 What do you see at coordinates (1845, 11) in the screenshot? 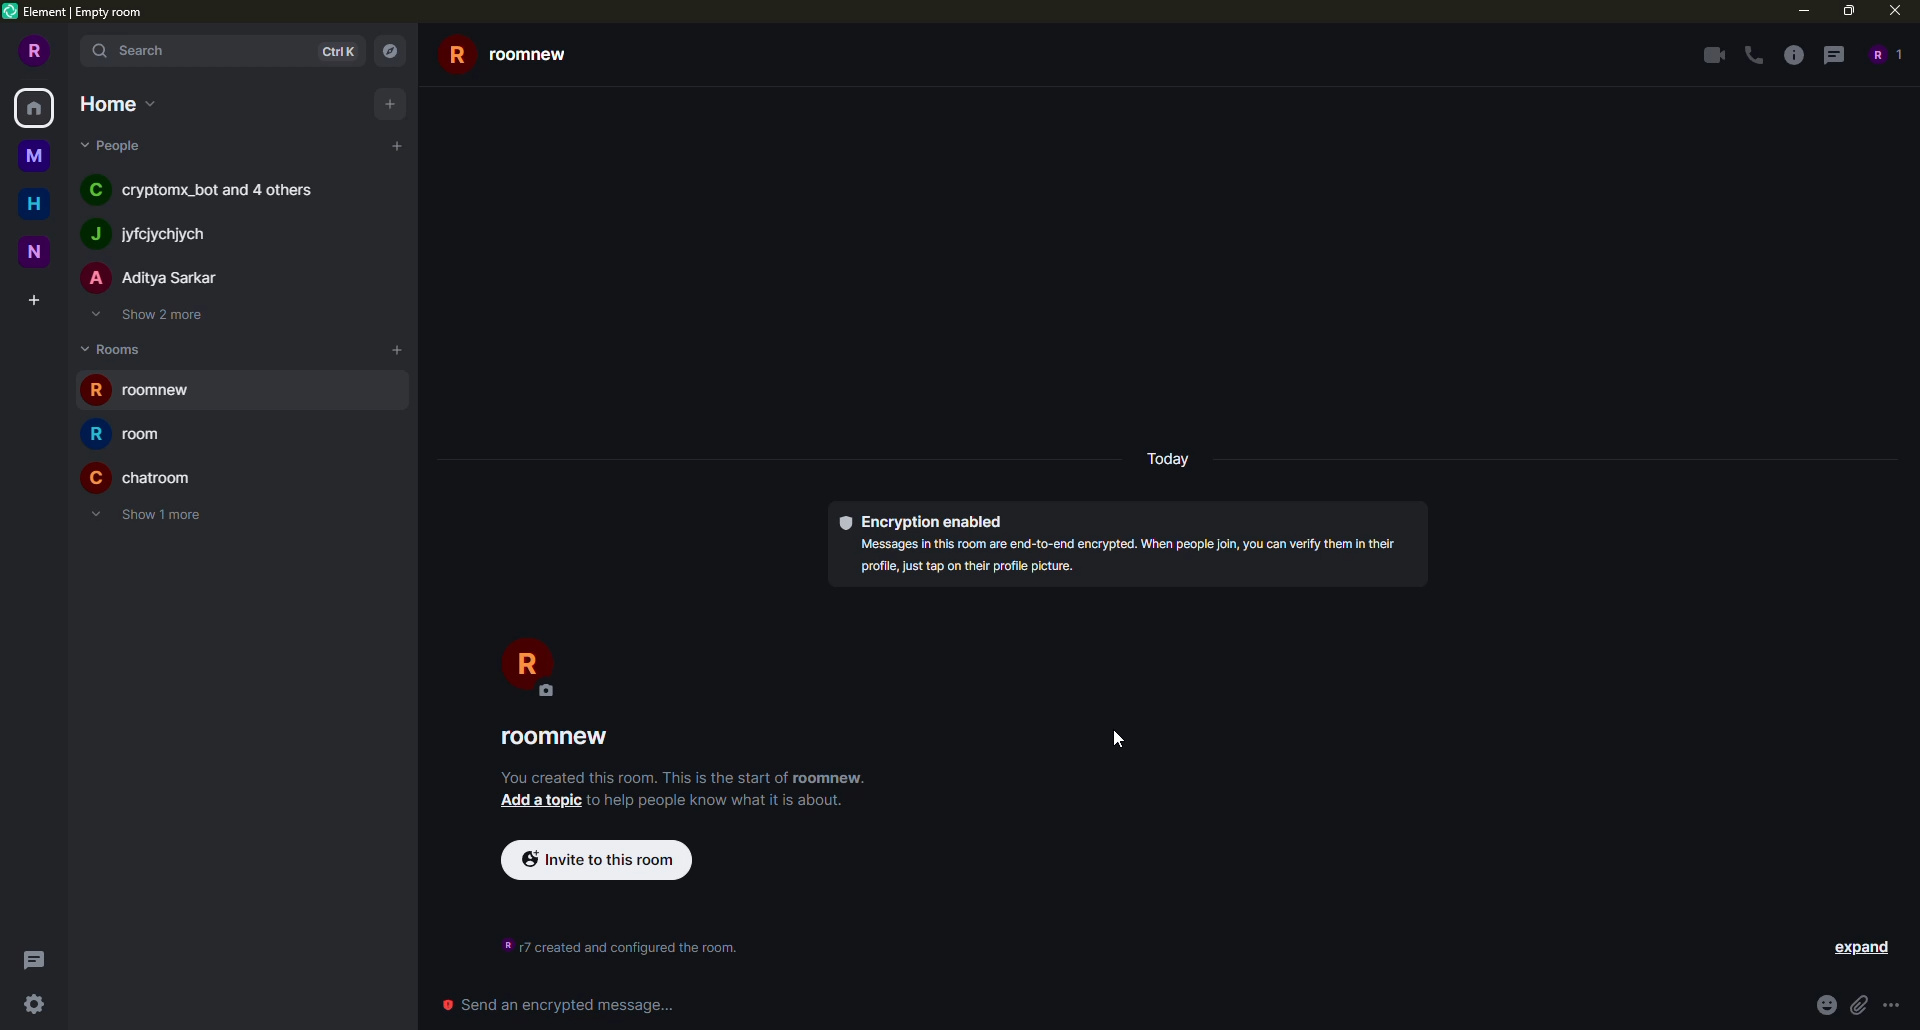
I see `maximize` at bounding box center [1845, 11].